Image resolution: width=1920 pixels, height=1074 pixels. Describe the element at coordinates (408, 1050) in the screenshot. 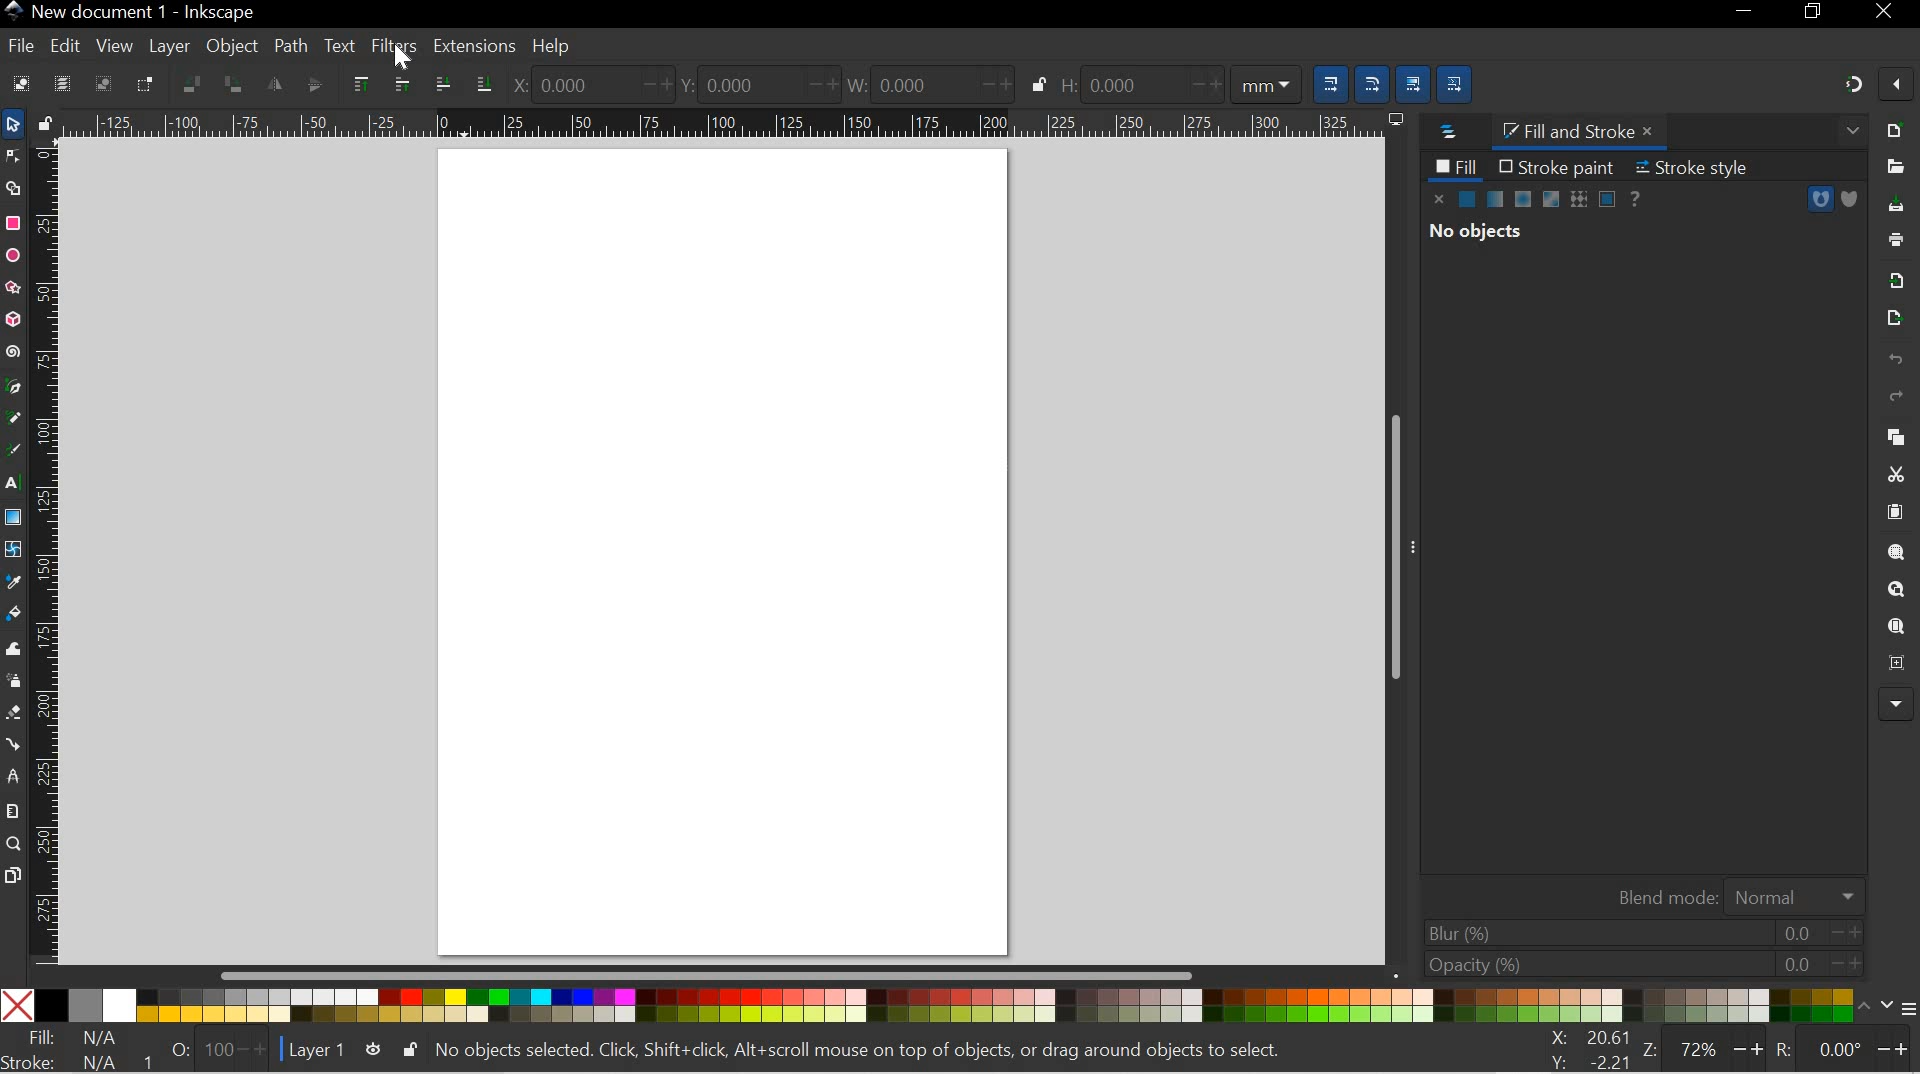

I see `LOCK OR UNLOCK` at that location.